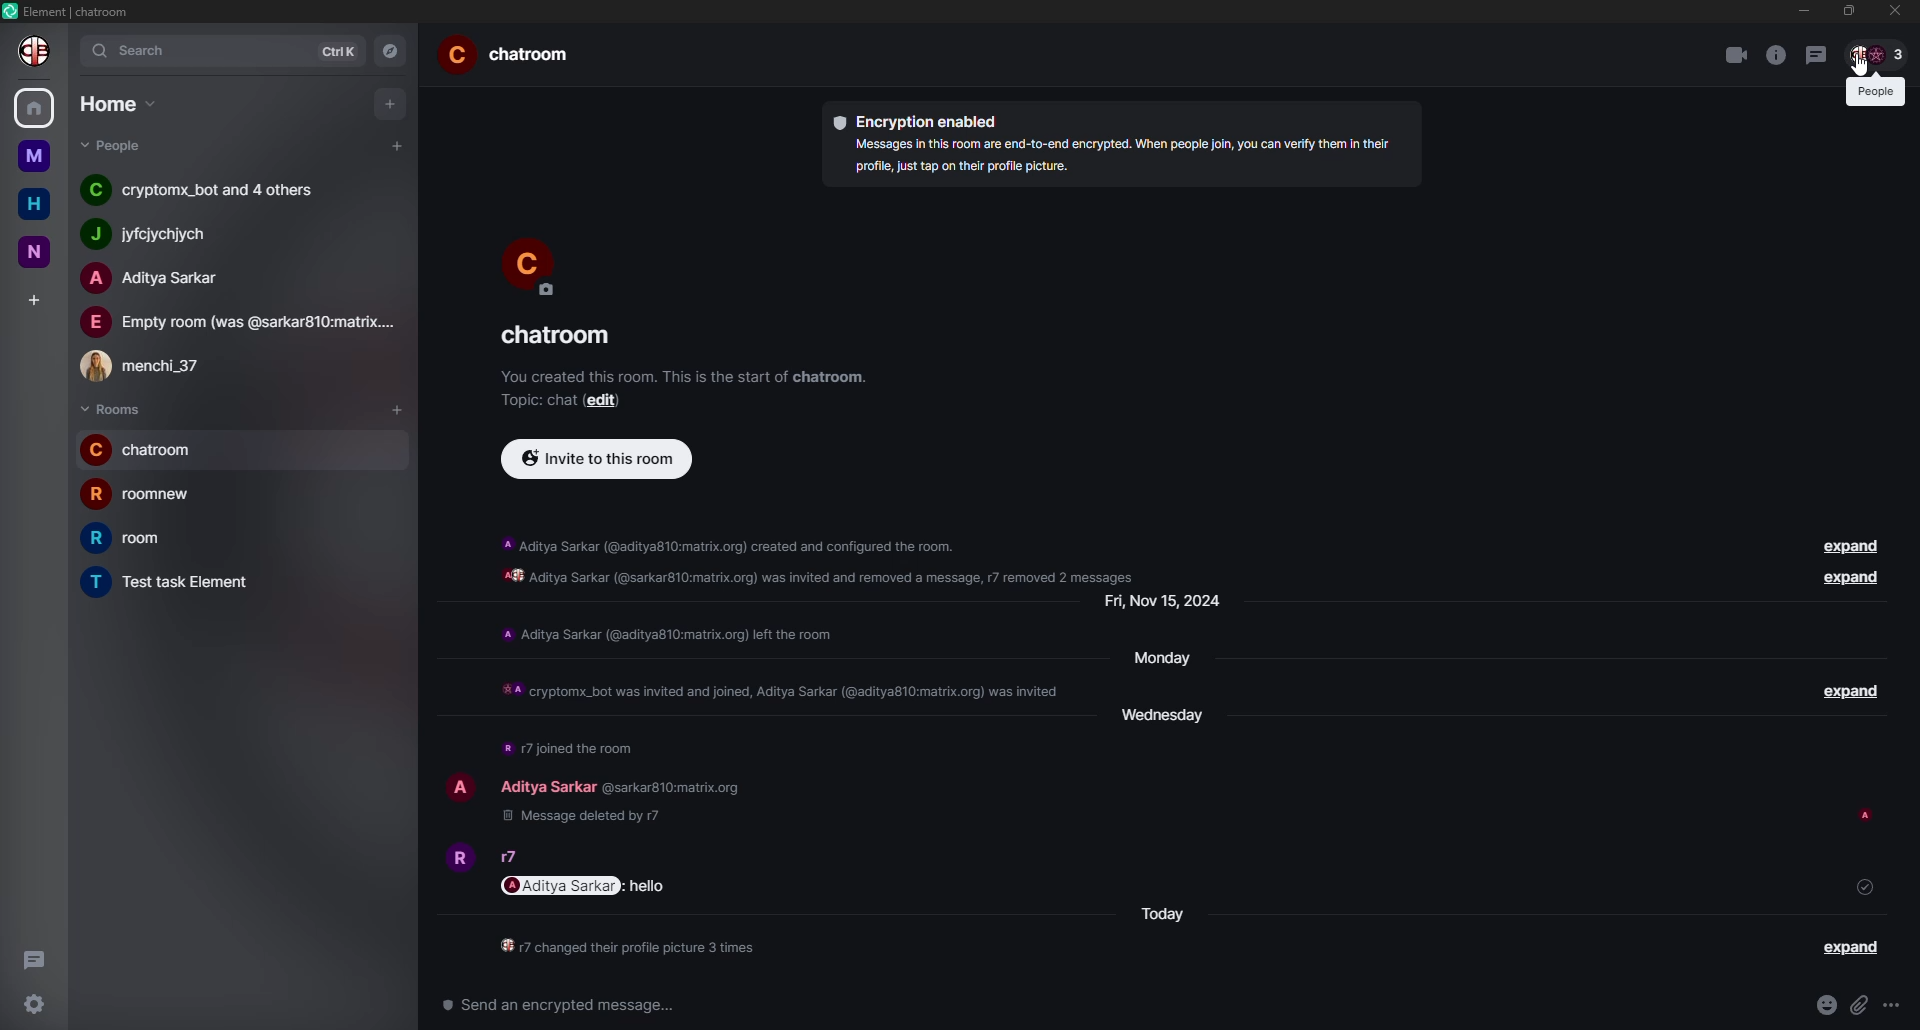 This screenshot has height=1030, width=1920. What do you see at coordinates (158, 234) in the screenshot?
I see `people` at bounding box center [158, 234].